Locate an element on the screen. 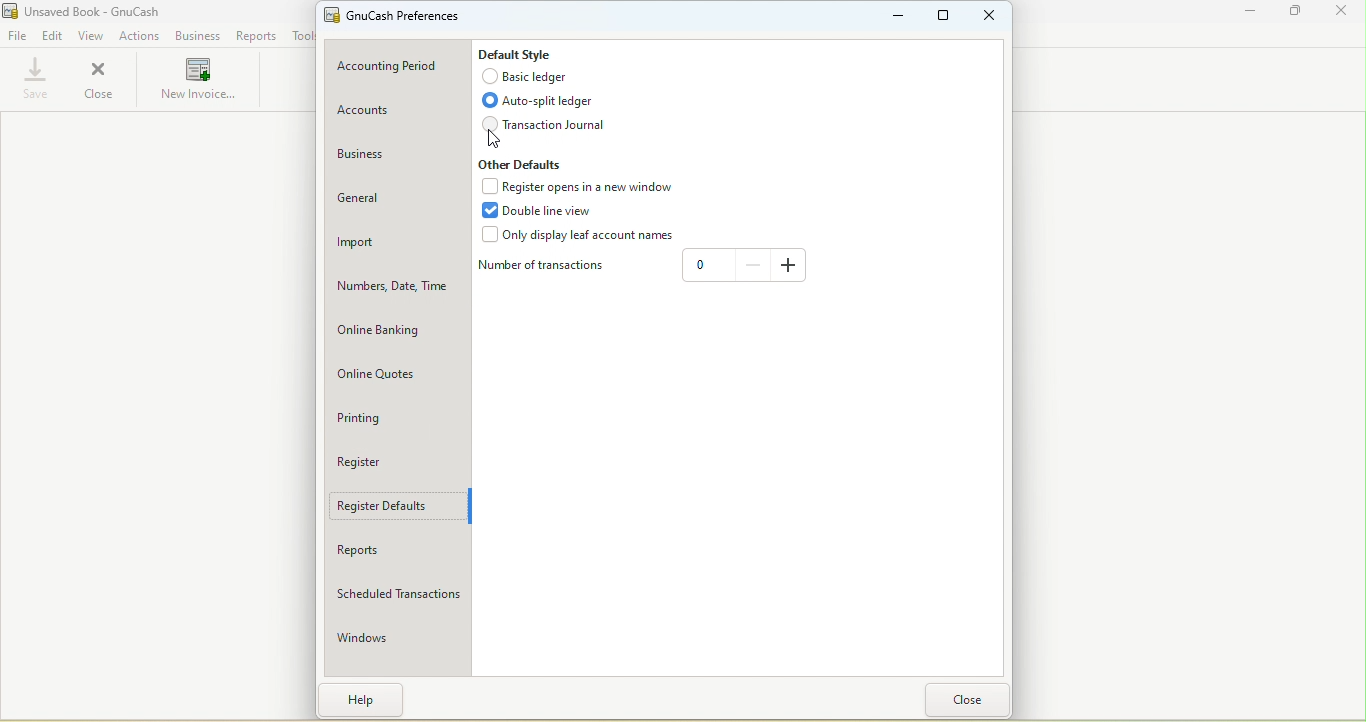 The image size is (1366, 722). Online banking is located at coordinates (400, 334).